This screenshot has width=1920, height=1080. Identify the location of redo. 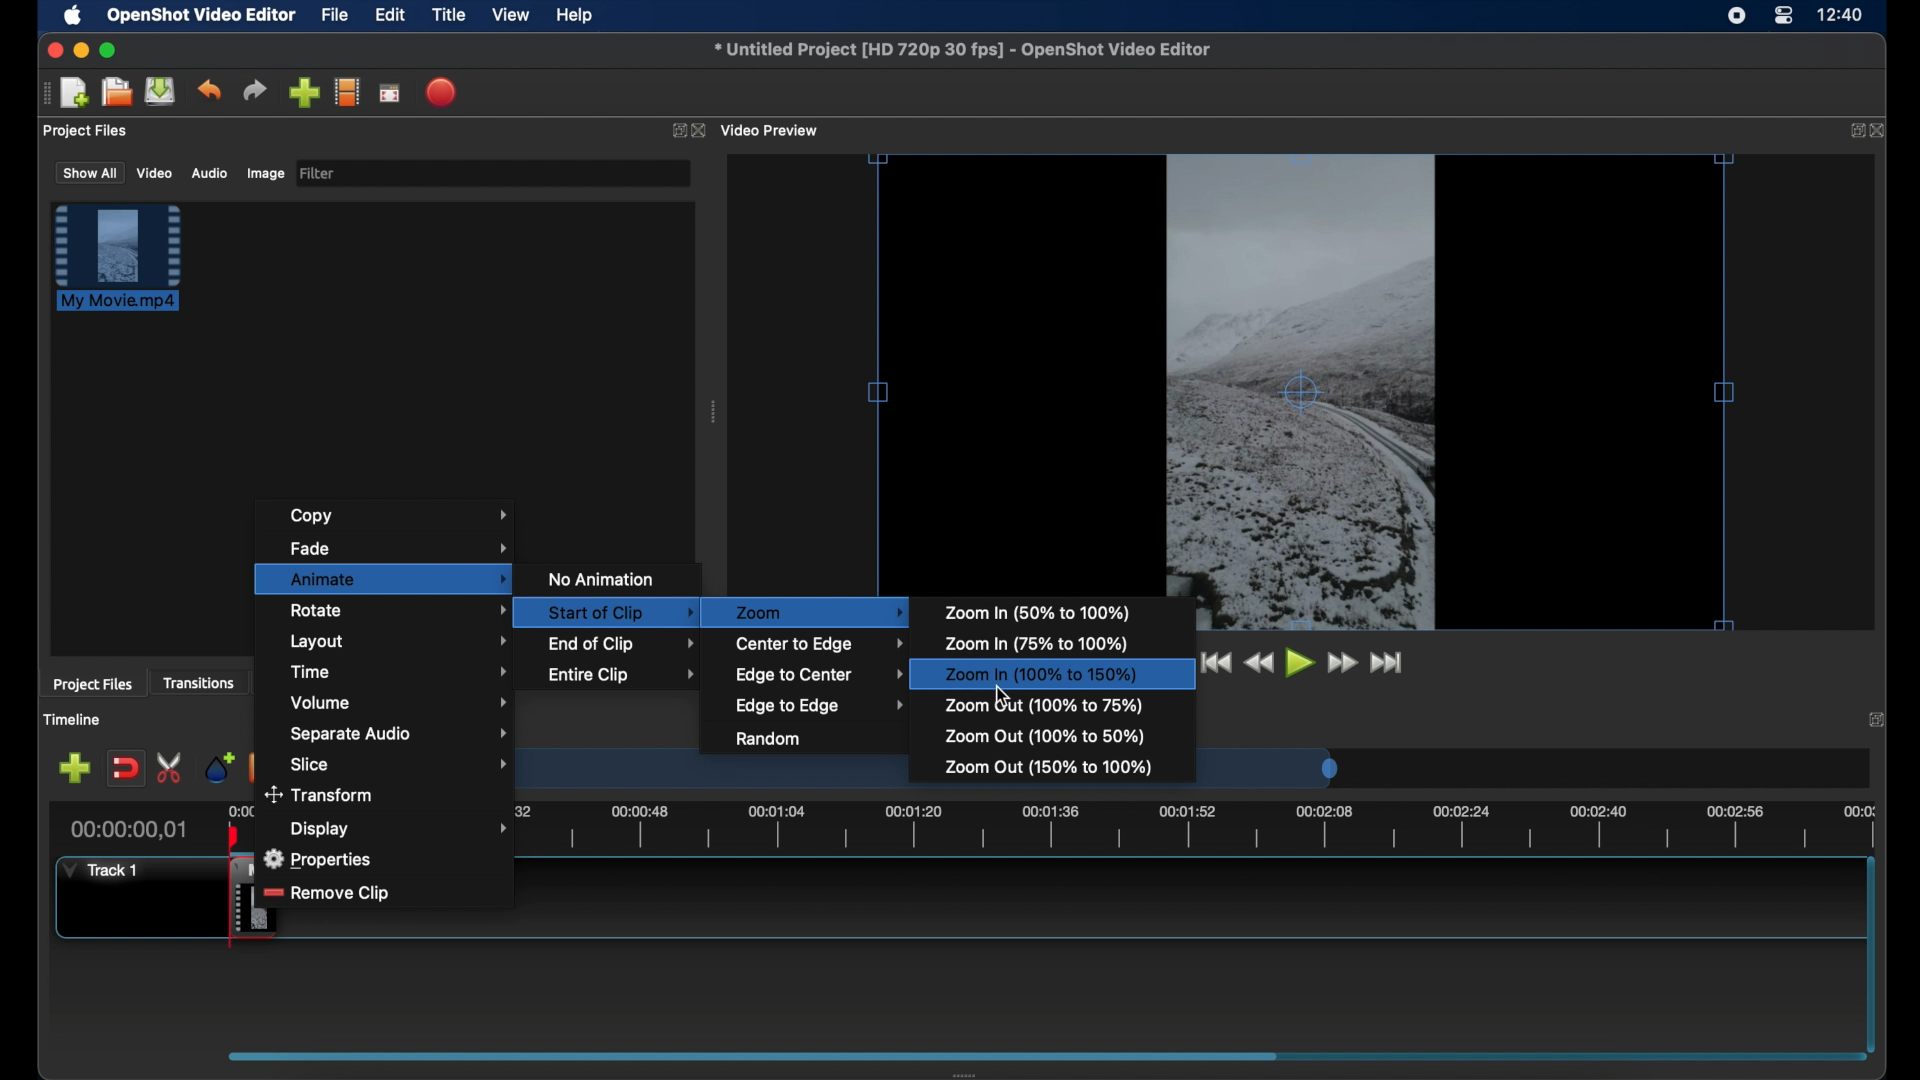
(255, 91).